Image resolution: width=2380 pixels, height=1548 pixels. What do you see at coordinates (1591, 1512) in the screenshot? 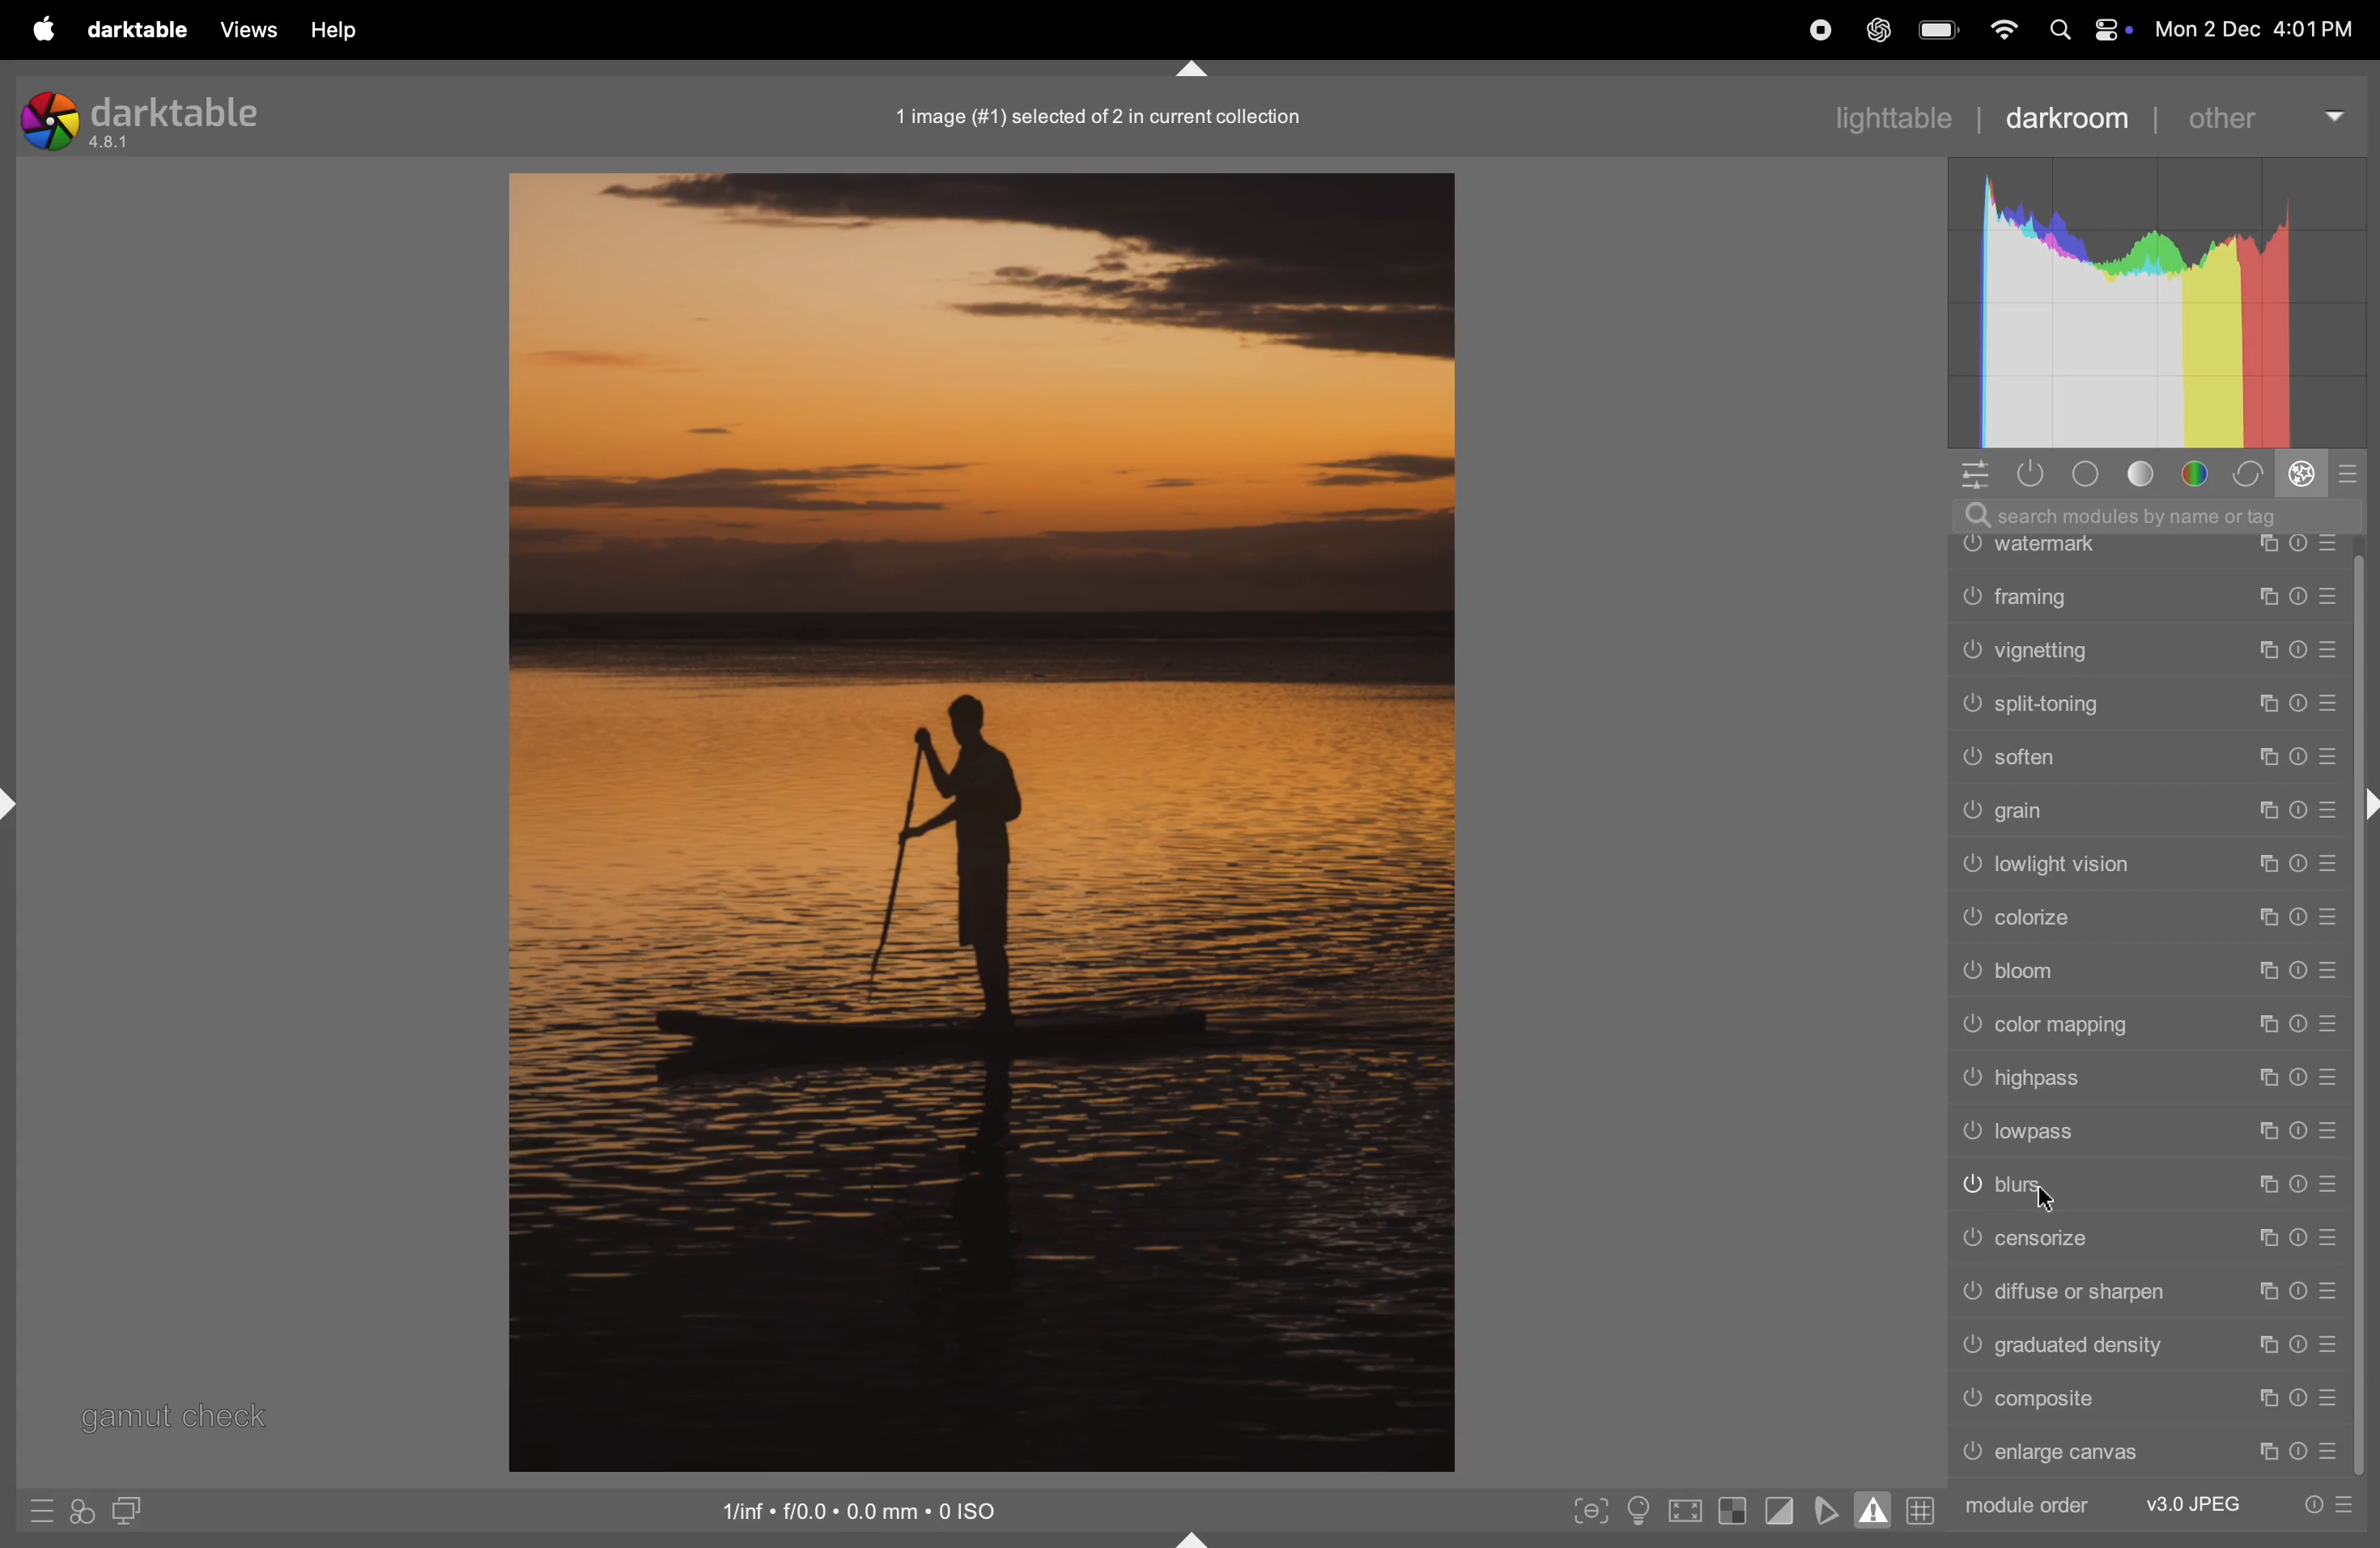
I see `toggle peak focusing mode` at bounding box center [1591, 1512].